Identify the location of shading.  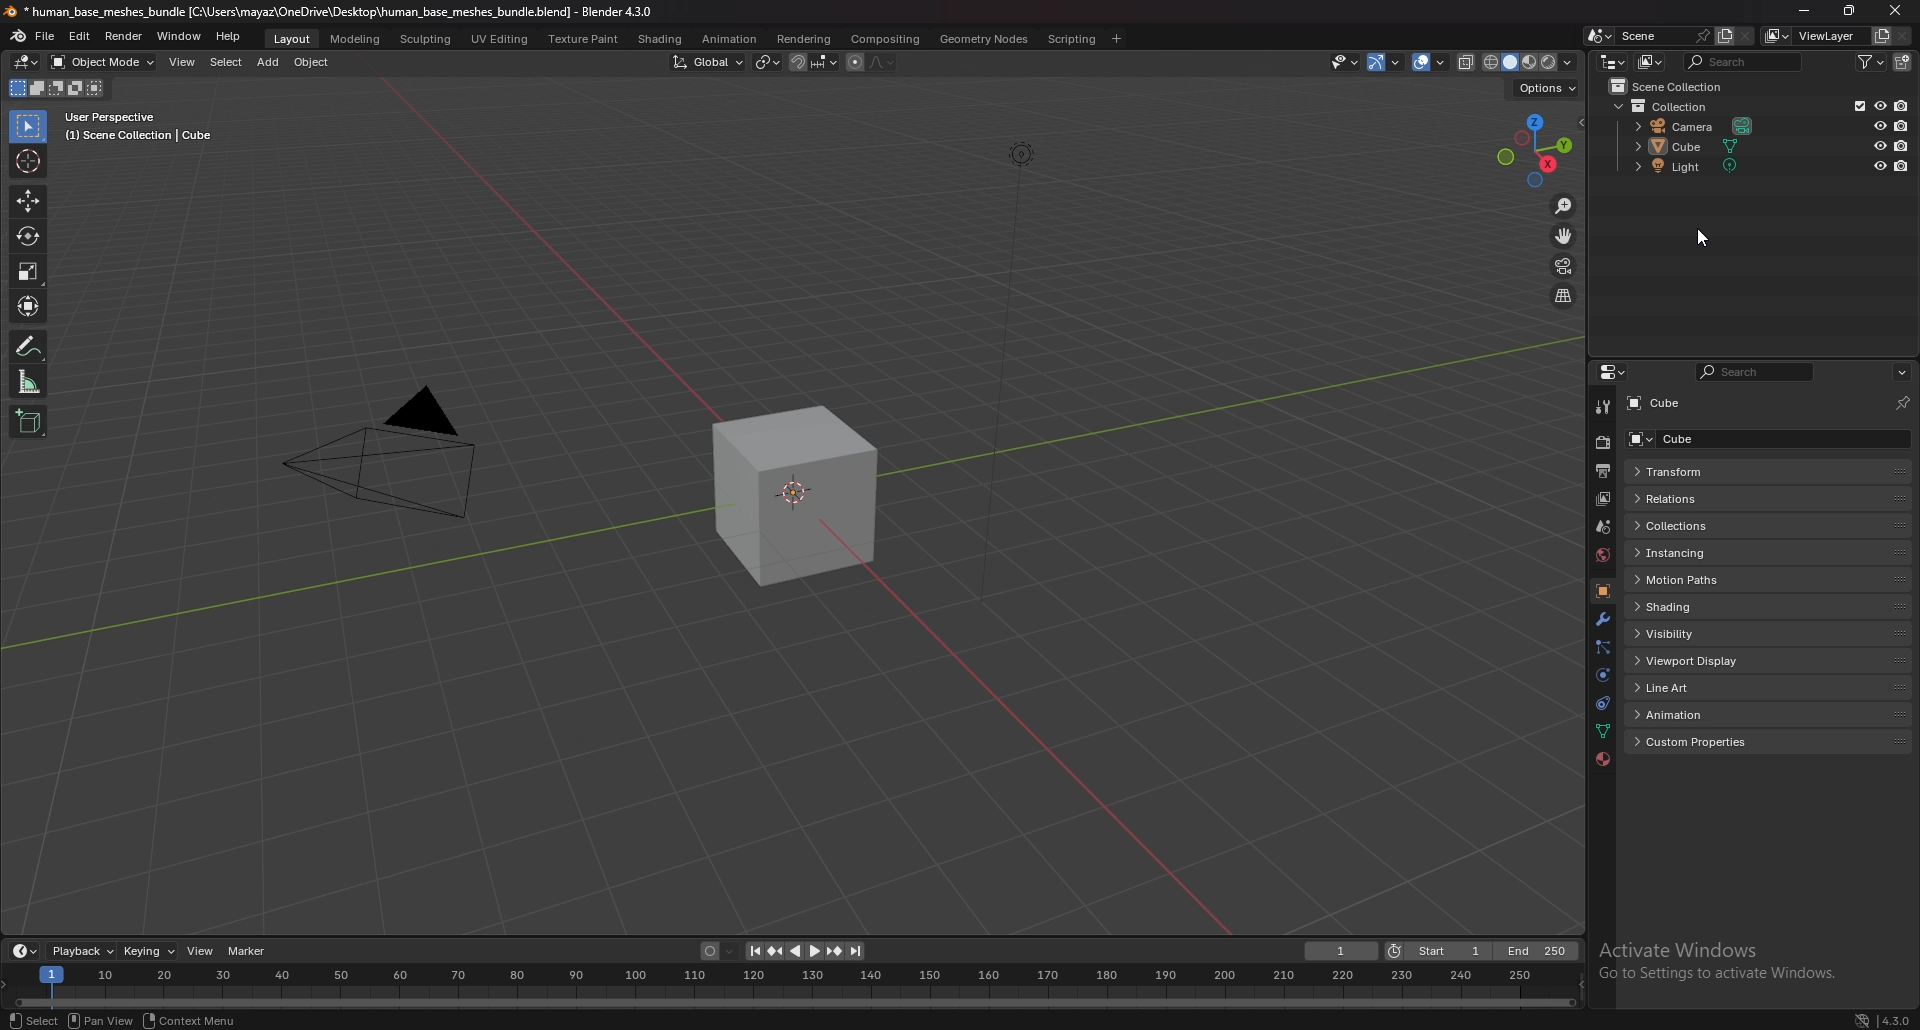
(661, 40).